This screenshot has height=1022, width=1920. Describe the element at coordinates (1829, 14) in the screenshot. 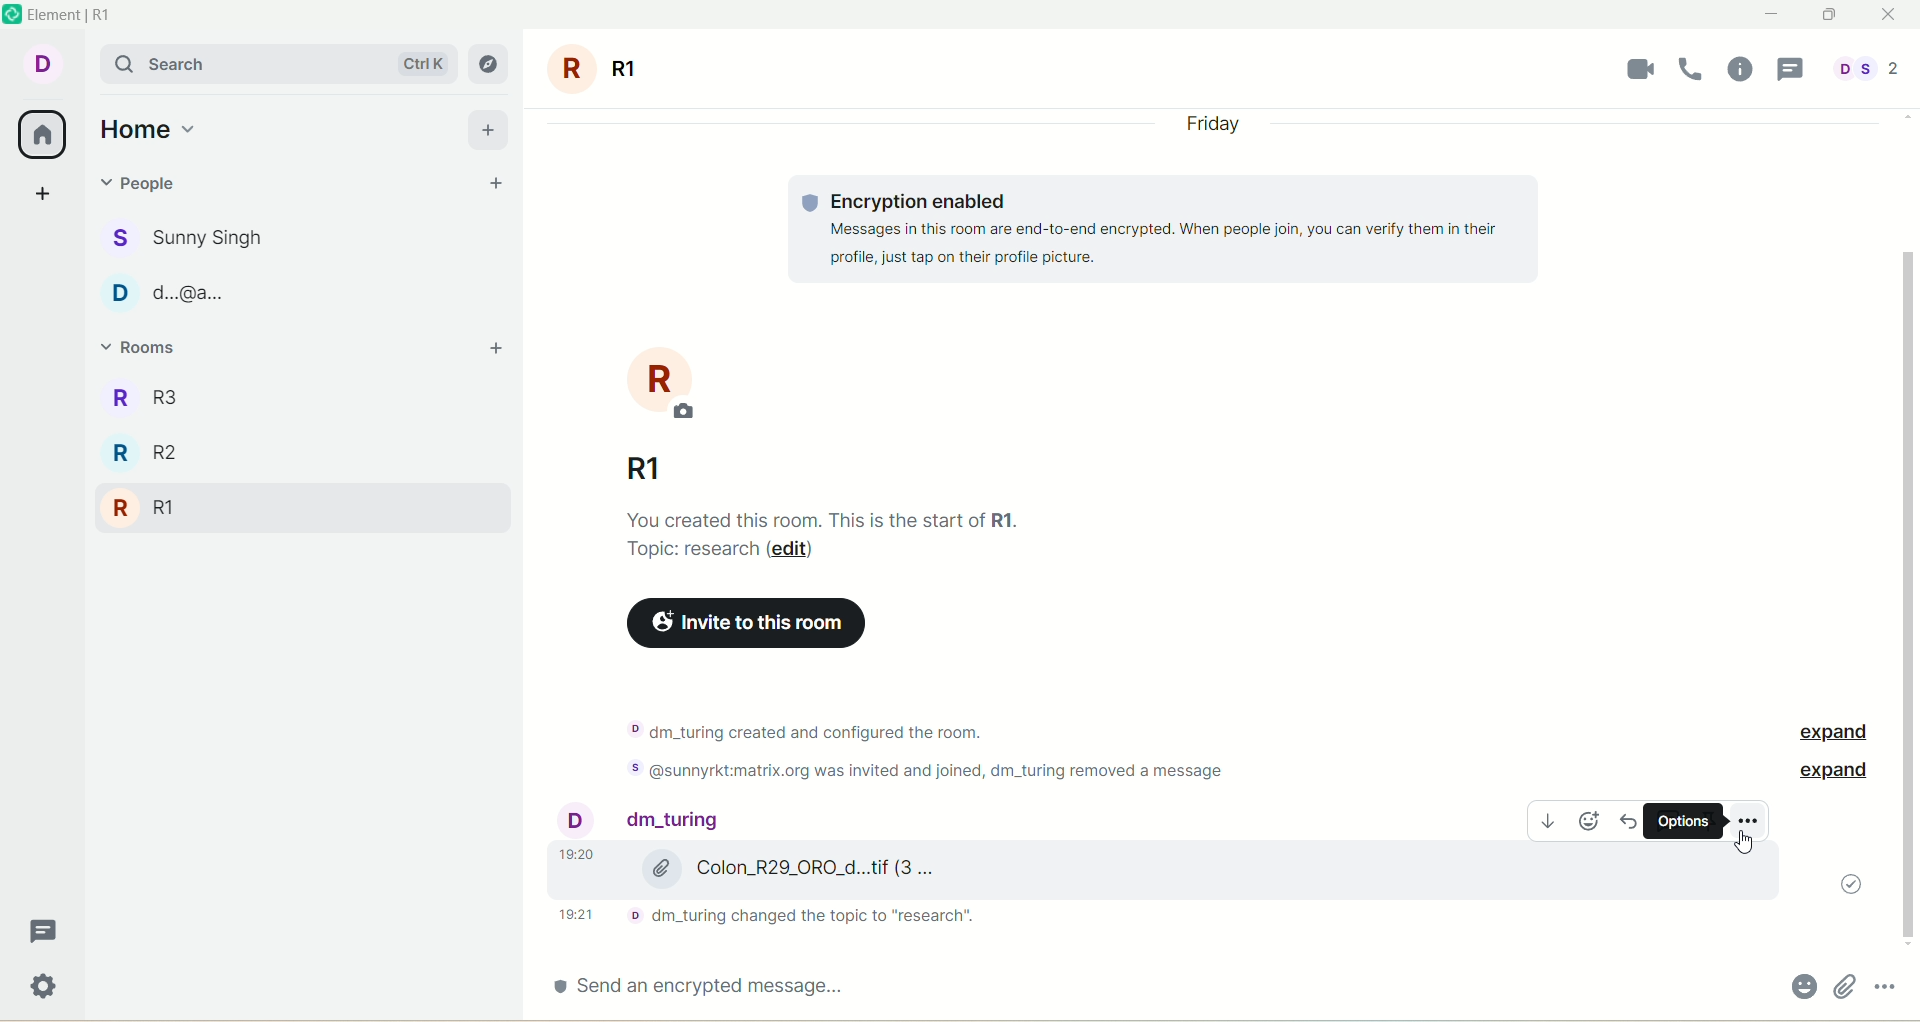

I see `maximize` at that location.